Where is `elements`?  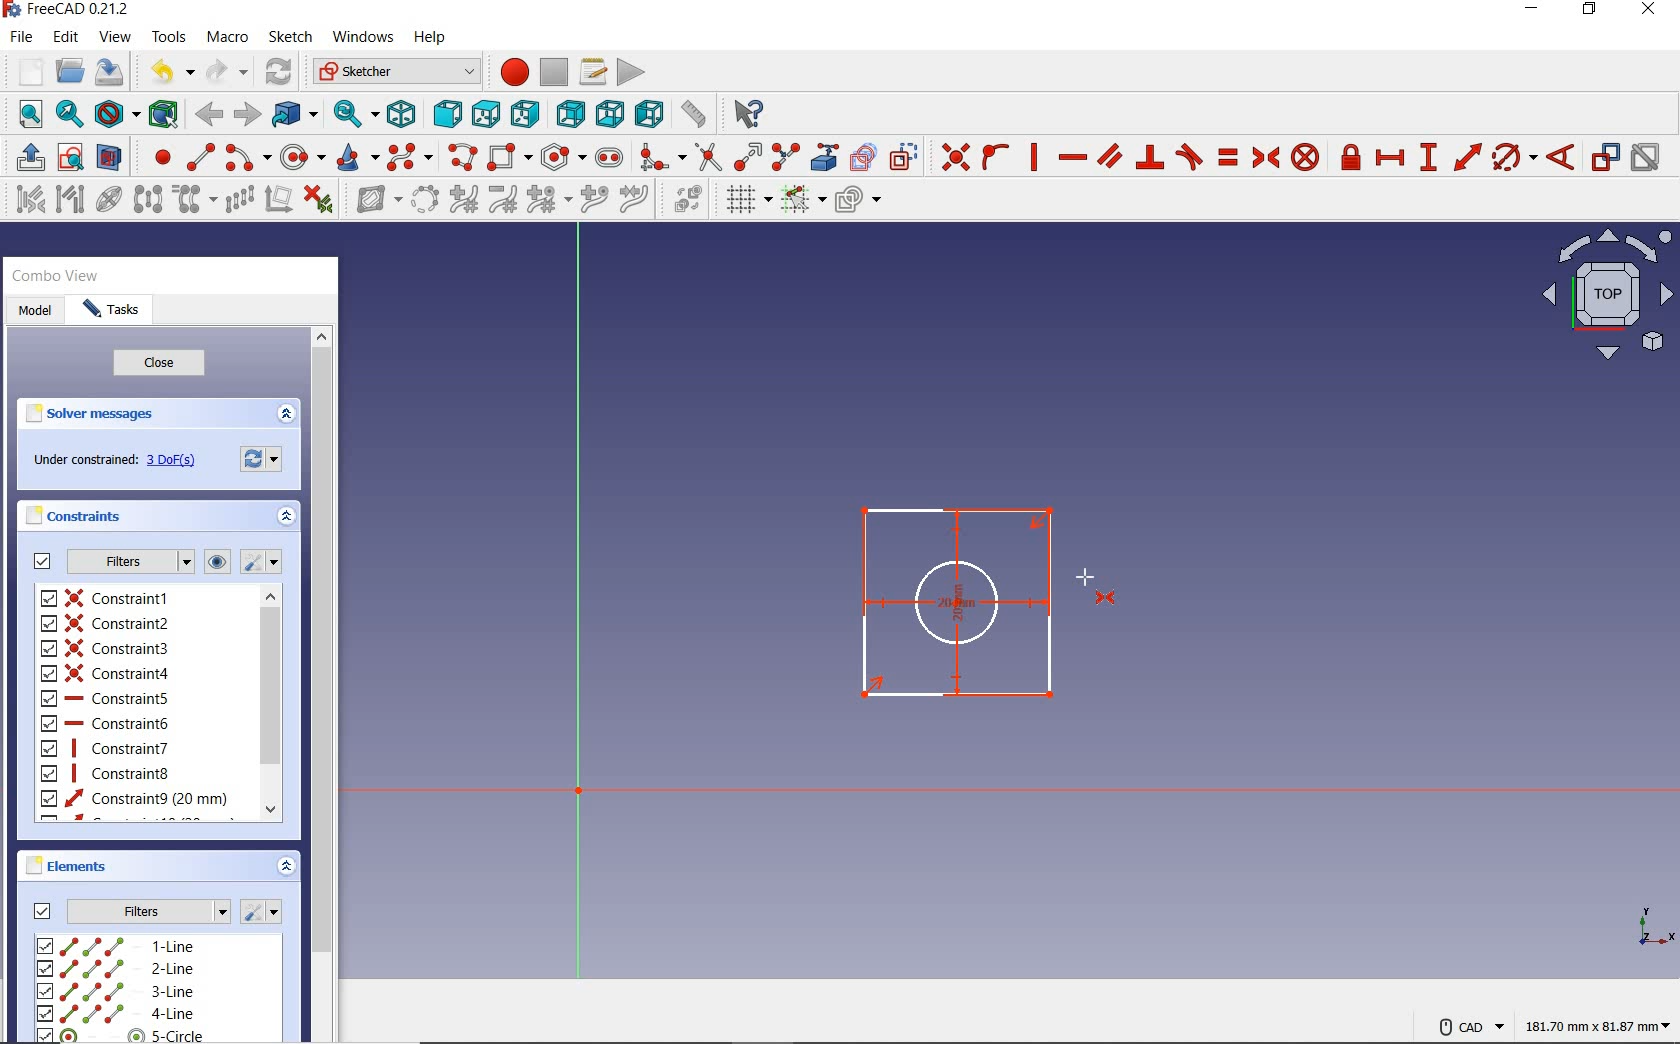
elements is located at coordinates (85, 867).